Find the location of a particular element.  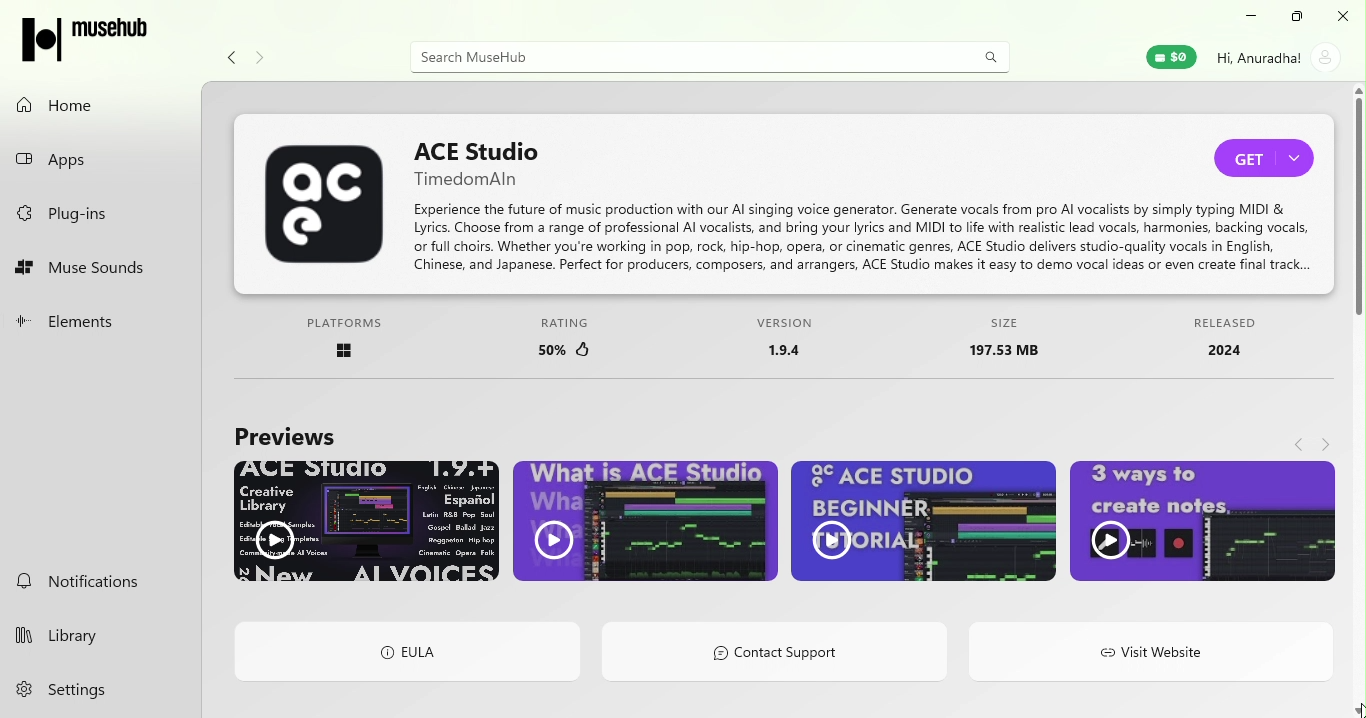

Navigate forward is located at coordinates (1329, 441).